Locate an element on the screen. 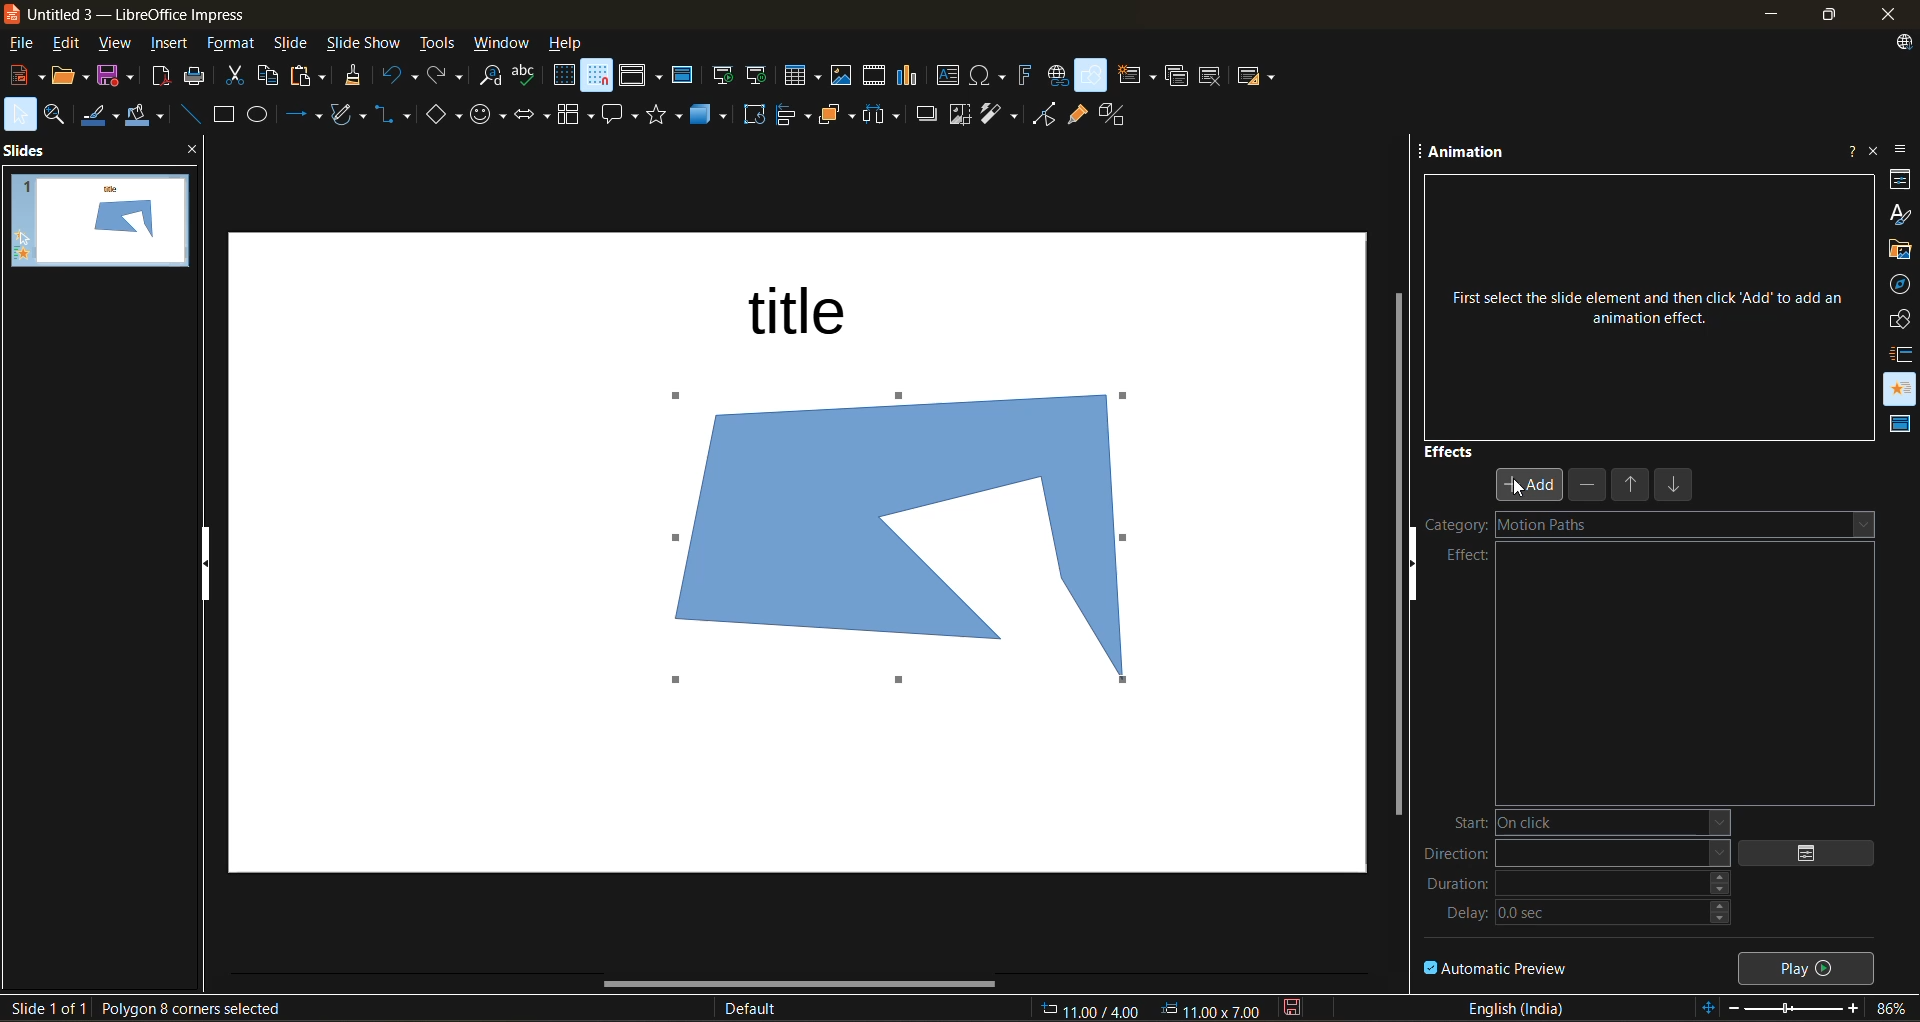  slide layout is located at coordinates (1258, 79).